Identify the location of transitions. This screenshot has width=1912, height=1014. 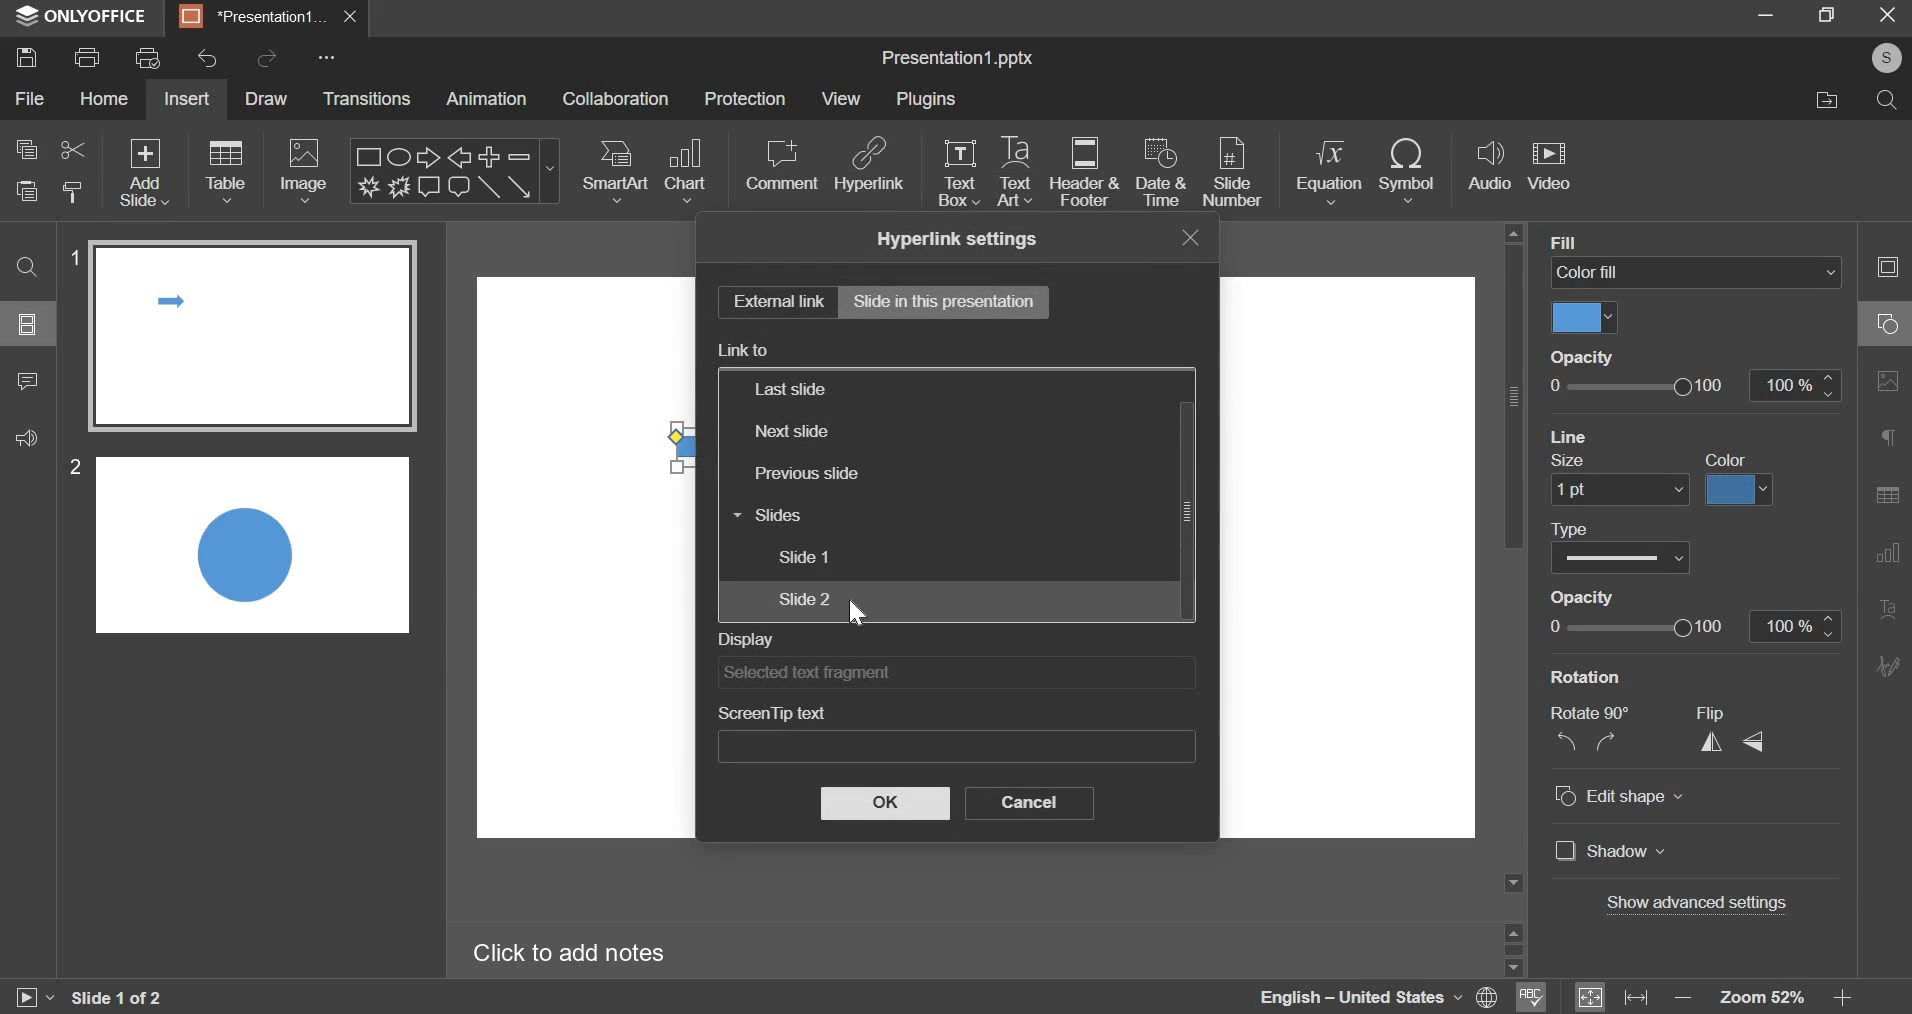
(363, 97).